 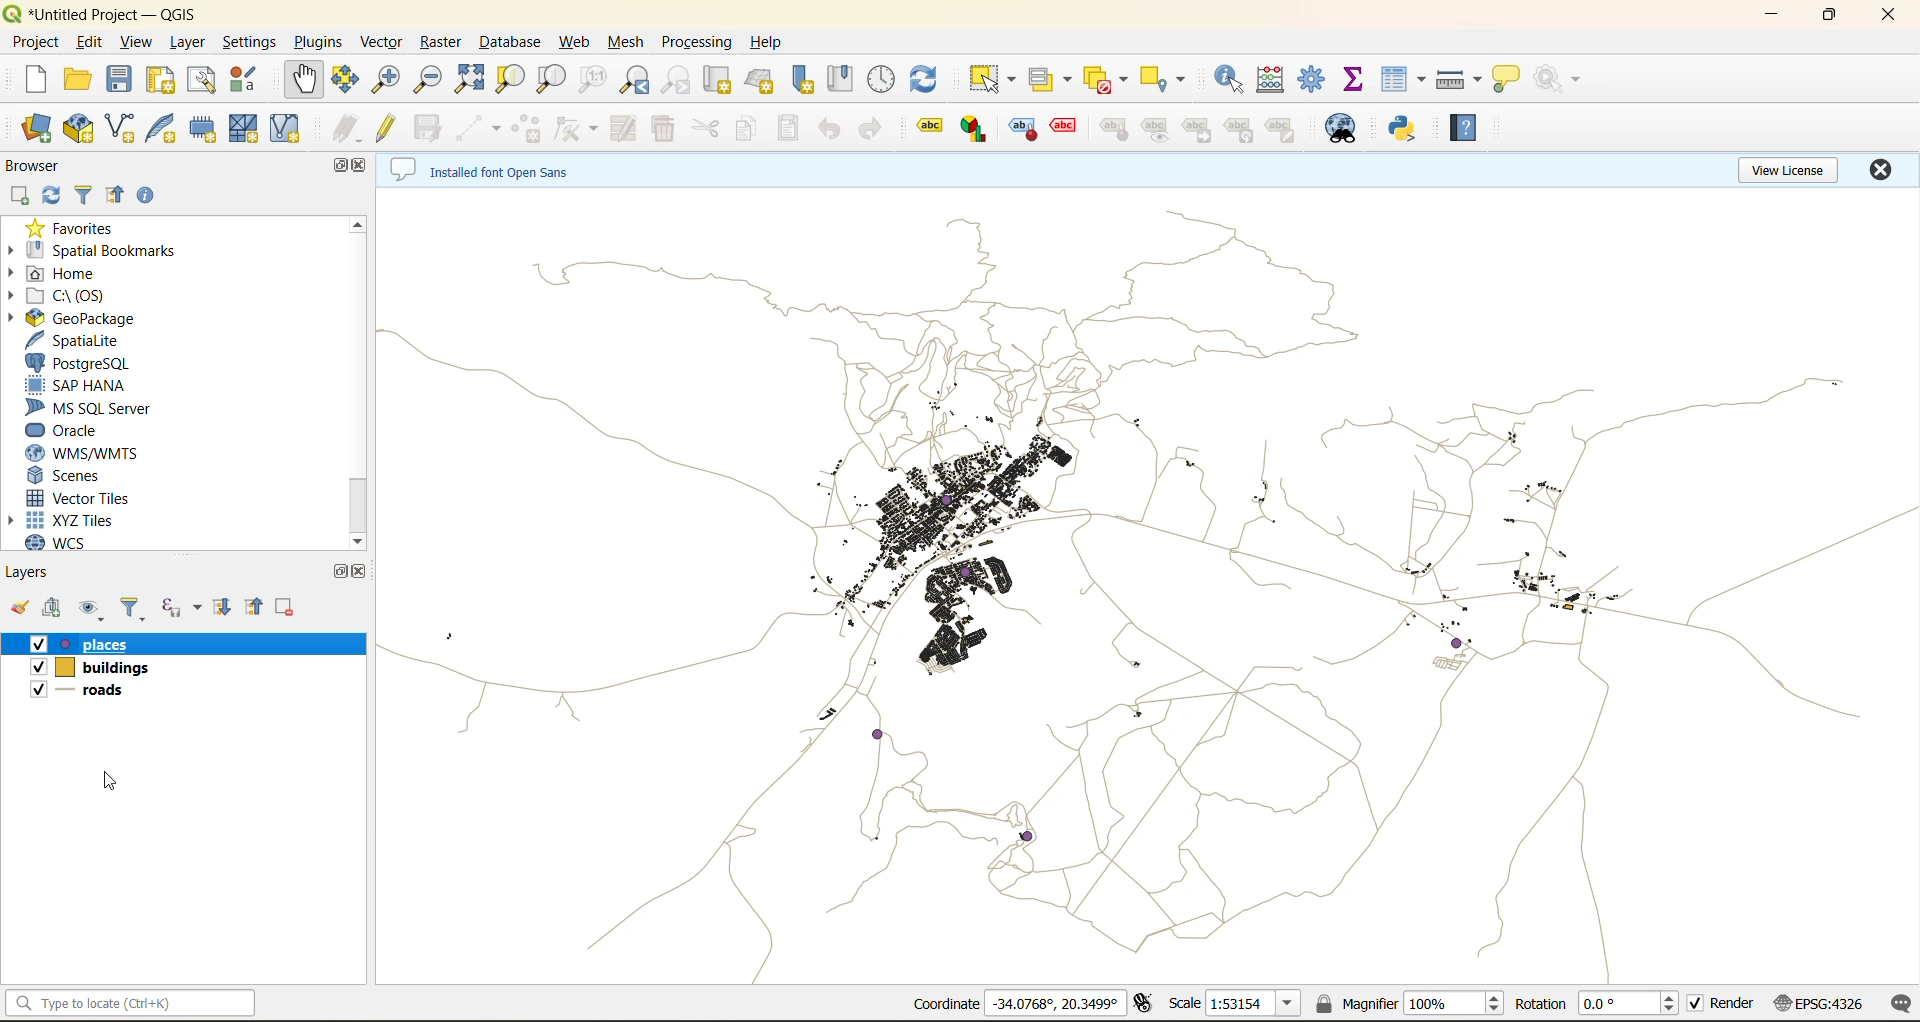 I want to click on oracle, so click(x=70, y=431).